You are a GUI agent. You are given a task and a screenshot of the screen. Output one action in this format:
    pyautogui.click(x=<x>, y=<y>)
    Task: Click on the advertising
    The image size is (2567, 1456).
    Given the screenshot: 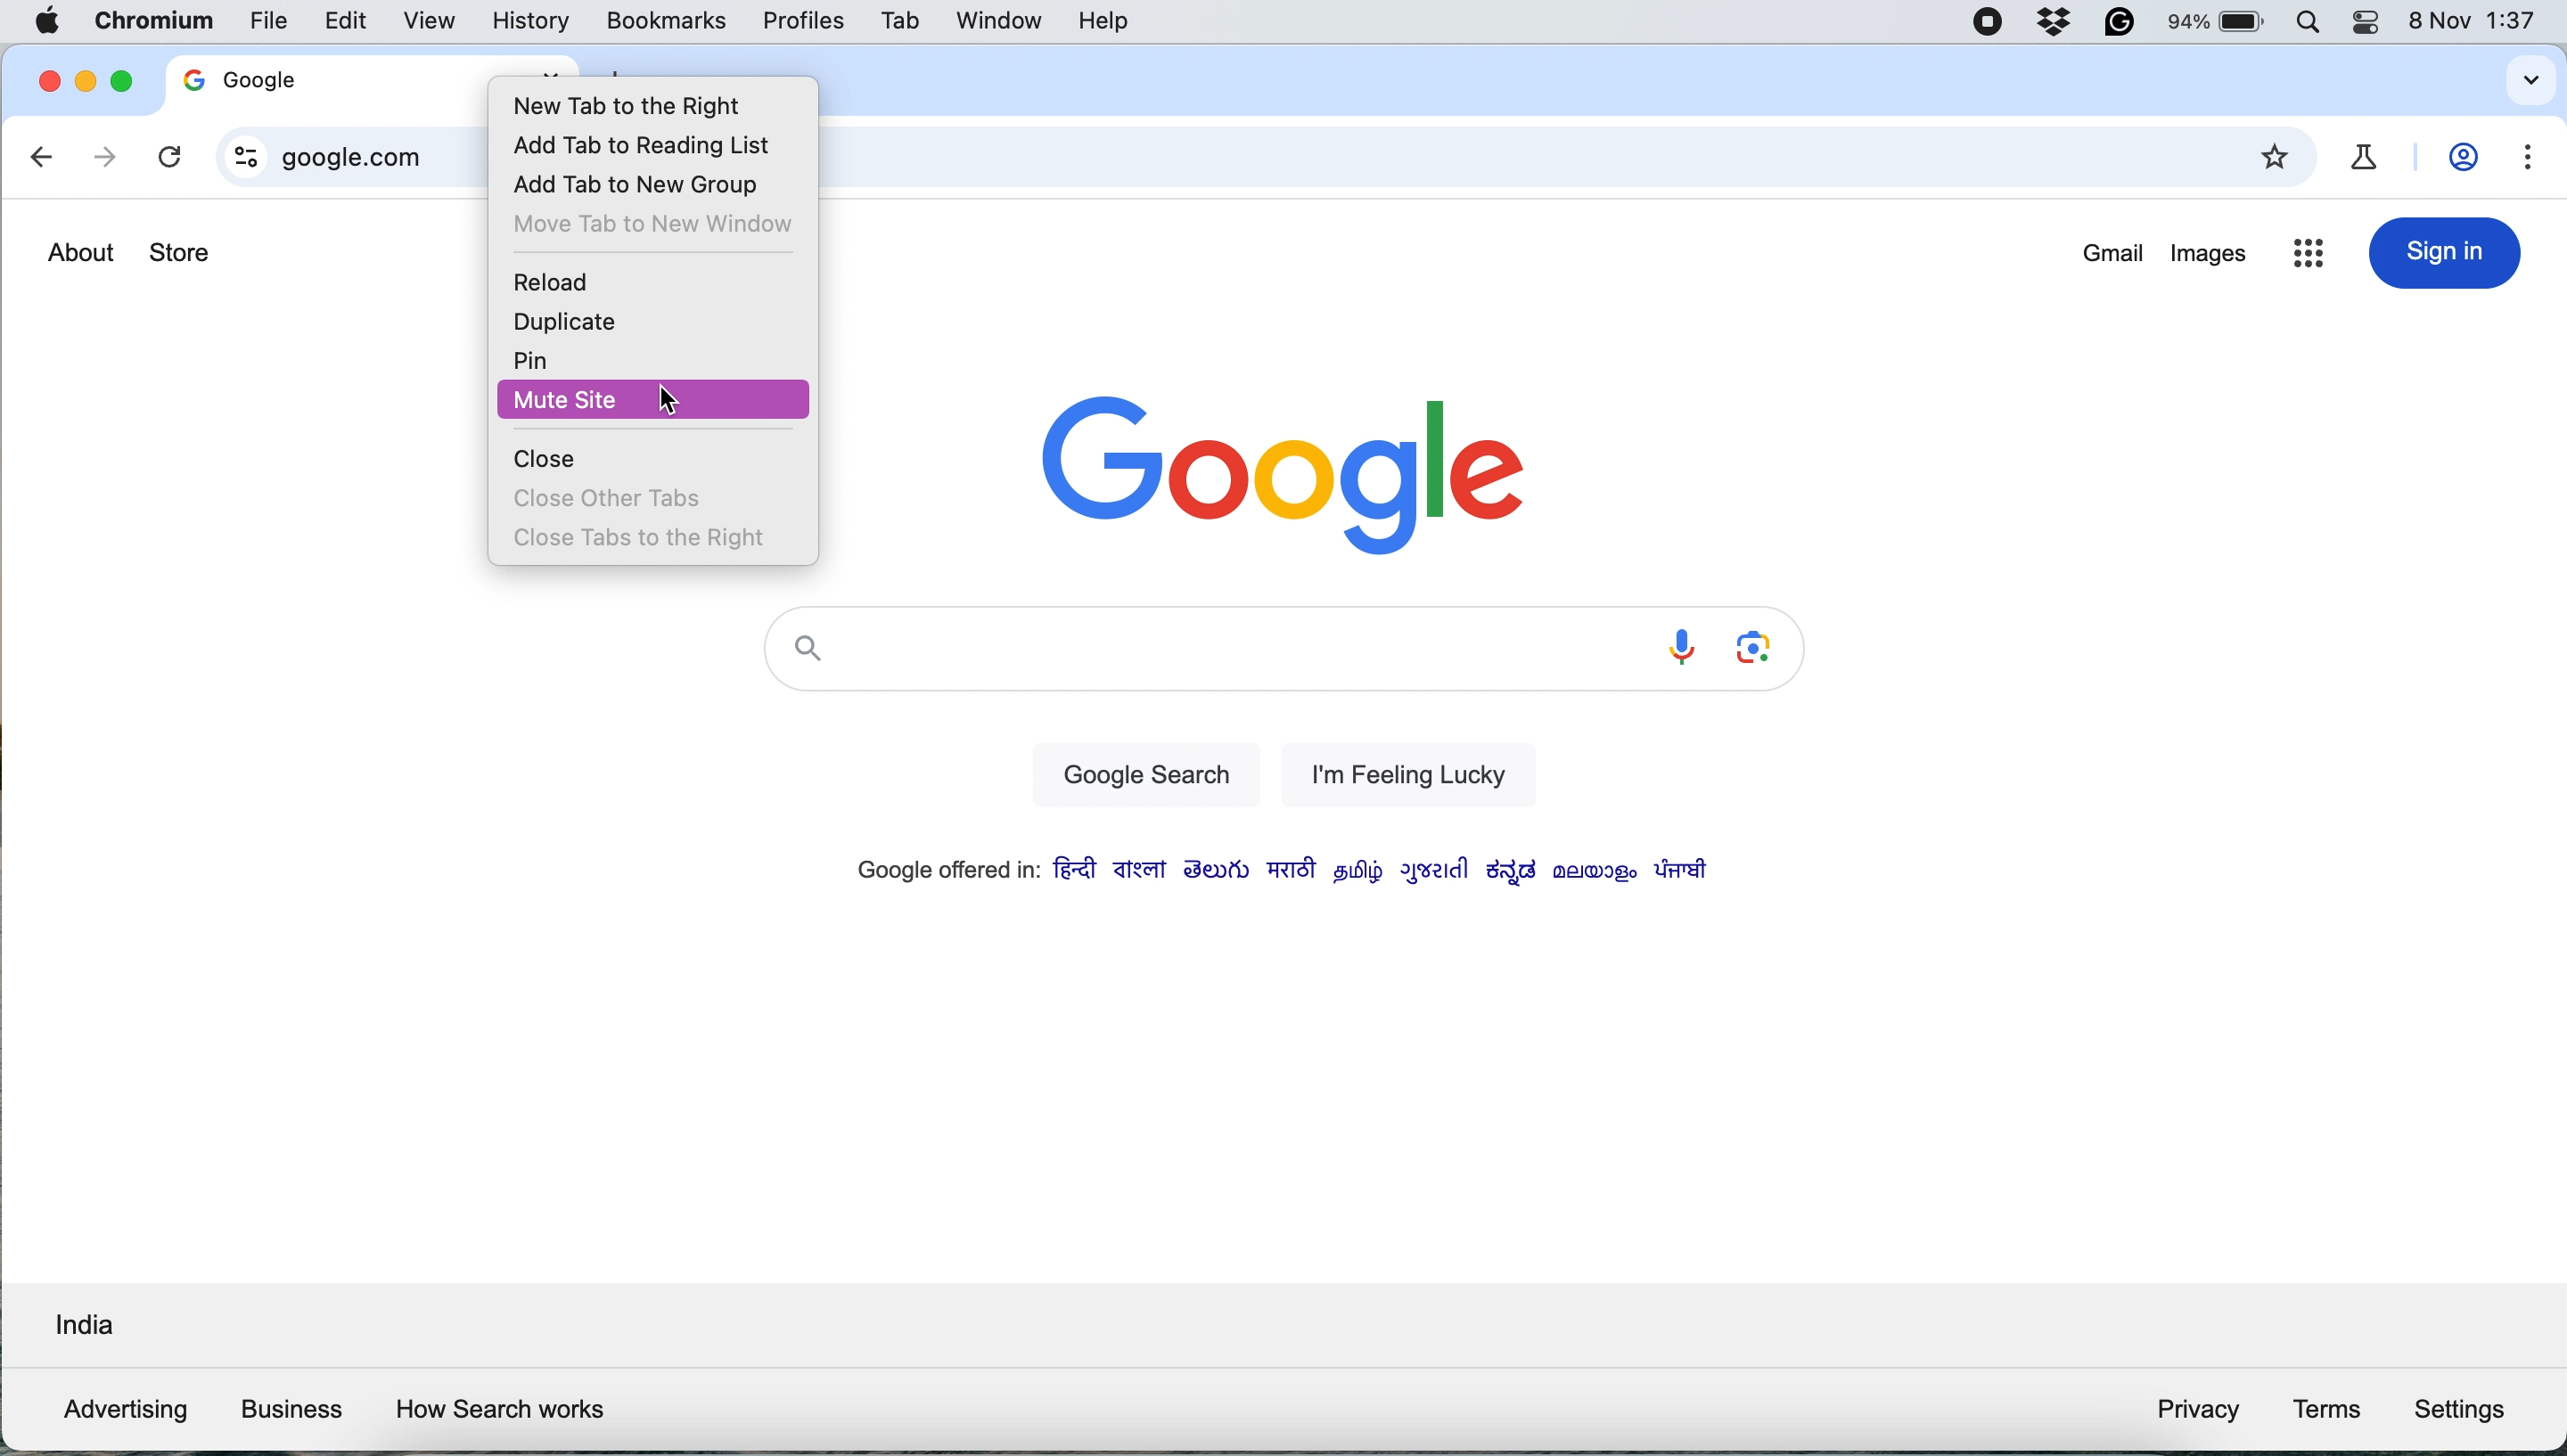 What is the action you would take?
    pyautogui.click(x=118, y=1410)
    